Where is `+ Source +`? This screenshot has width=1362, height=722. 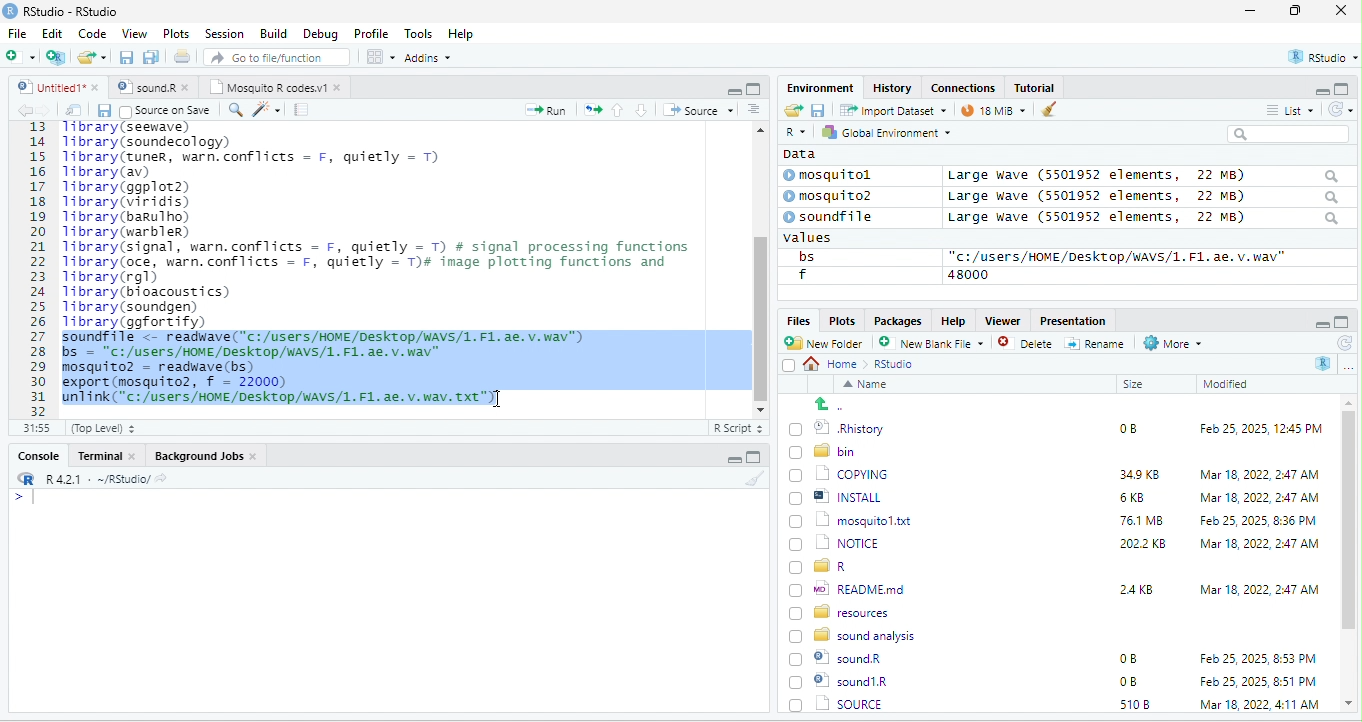 + Source + is located at coordinates (698, 109).